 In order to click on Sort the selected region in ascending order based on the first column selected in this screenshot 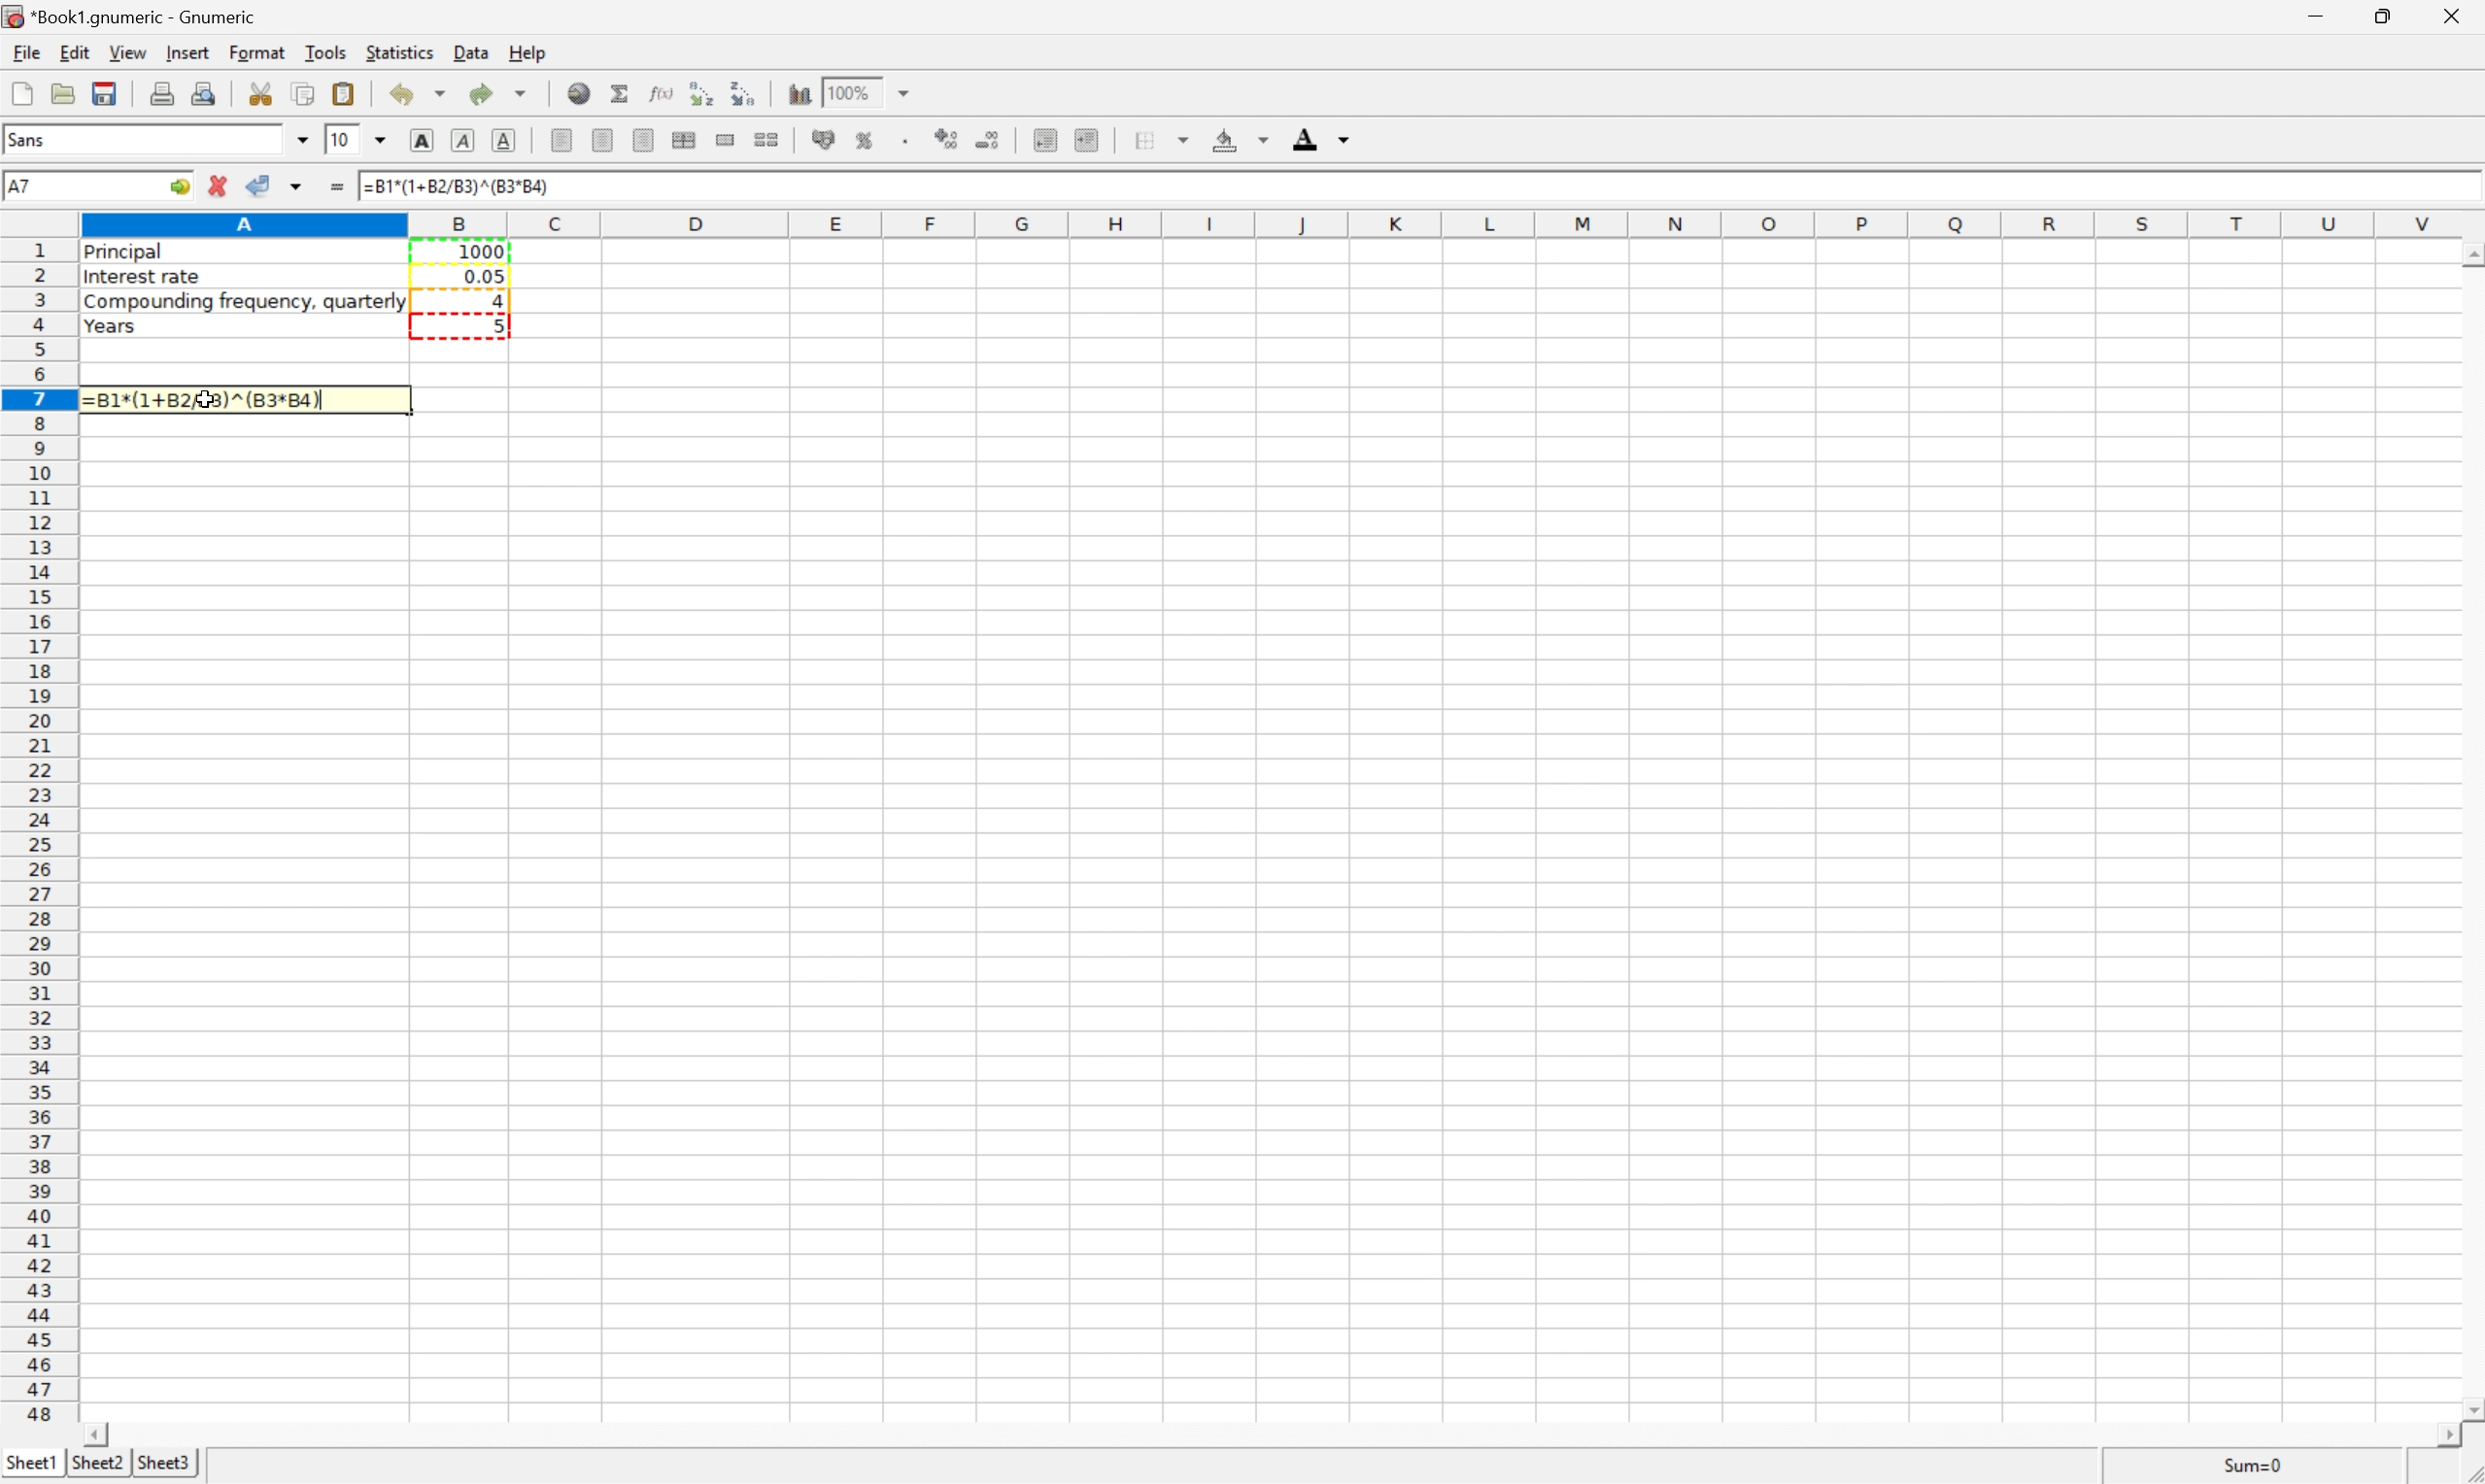, I will do `click(704, 91)`.